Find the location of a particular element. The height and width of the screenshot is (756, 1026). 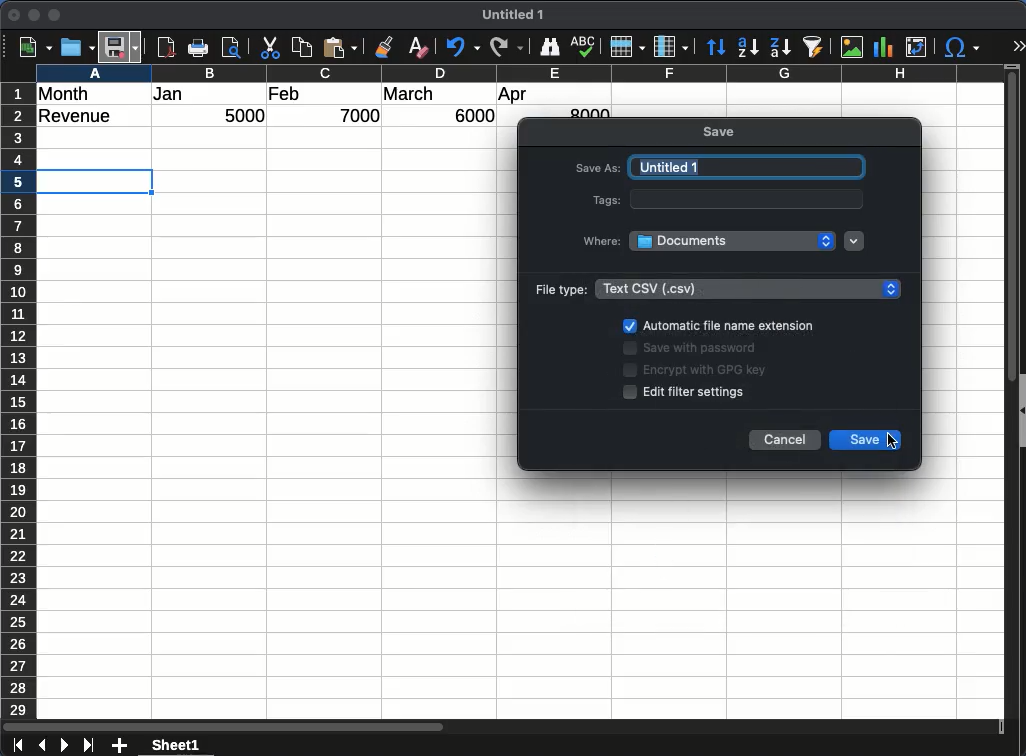

7000 is located at coordinates (362, 115).